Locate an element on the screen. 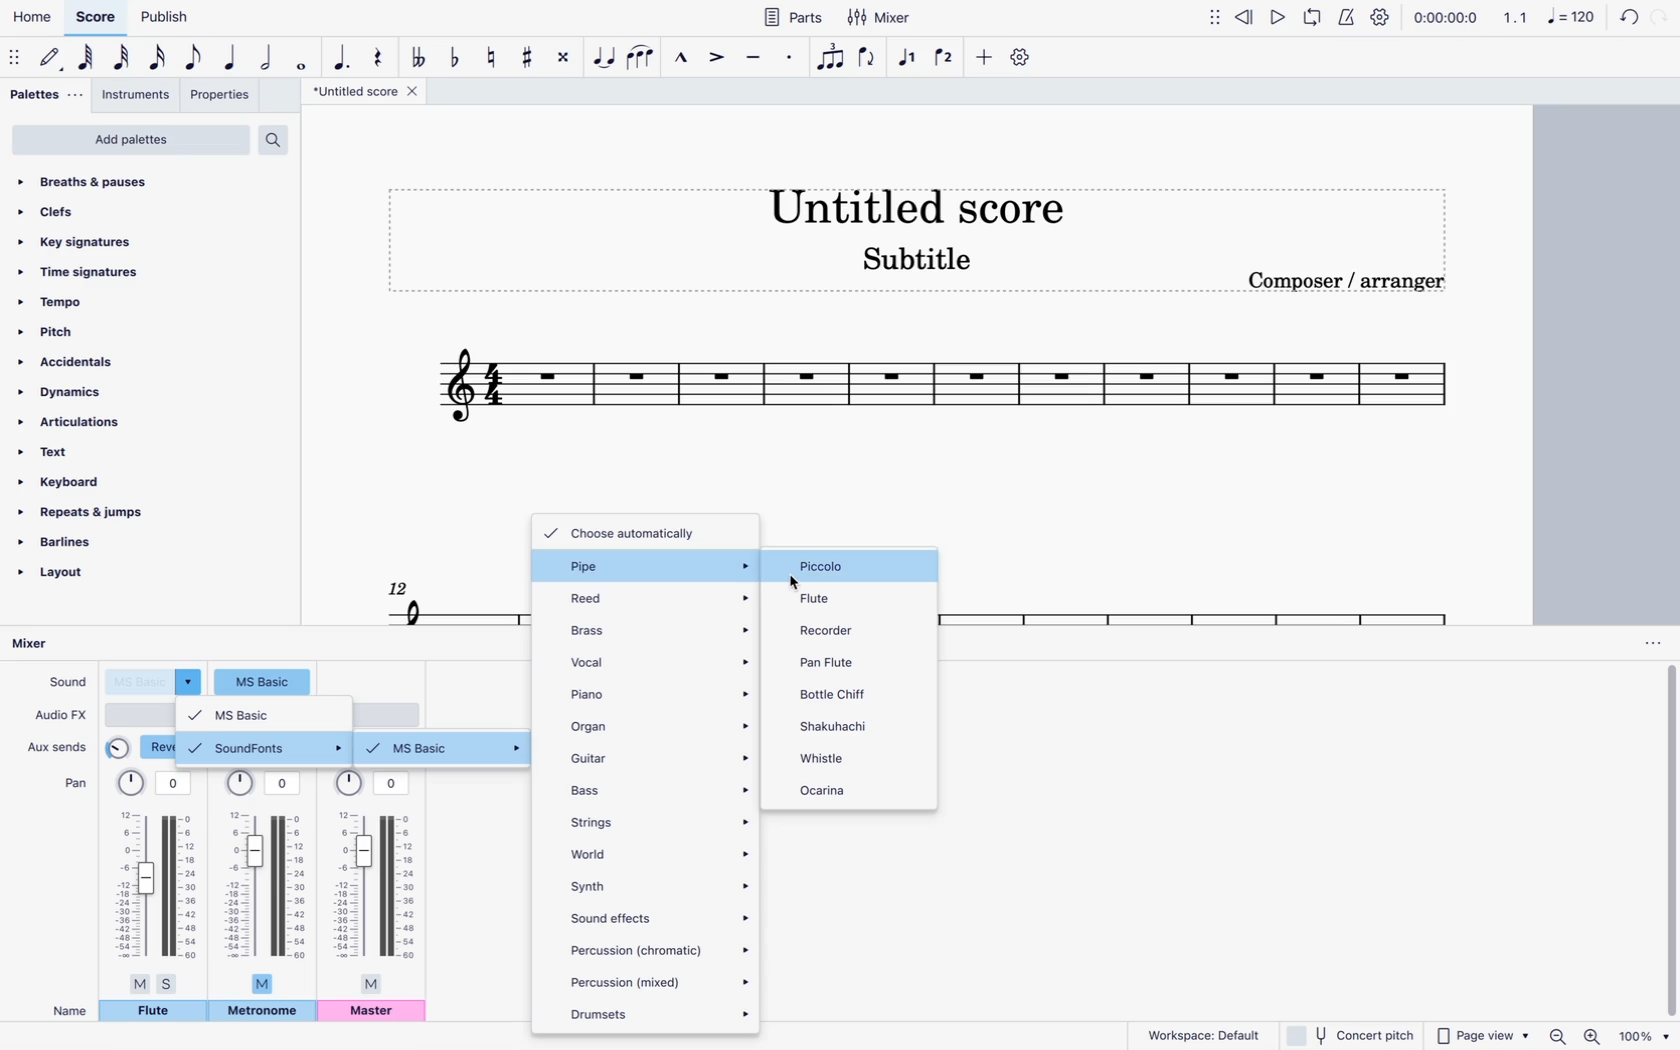 Image resolution: width=1680 pixels, height=1050 pixels. palettes is located at coordinates (47, 98).